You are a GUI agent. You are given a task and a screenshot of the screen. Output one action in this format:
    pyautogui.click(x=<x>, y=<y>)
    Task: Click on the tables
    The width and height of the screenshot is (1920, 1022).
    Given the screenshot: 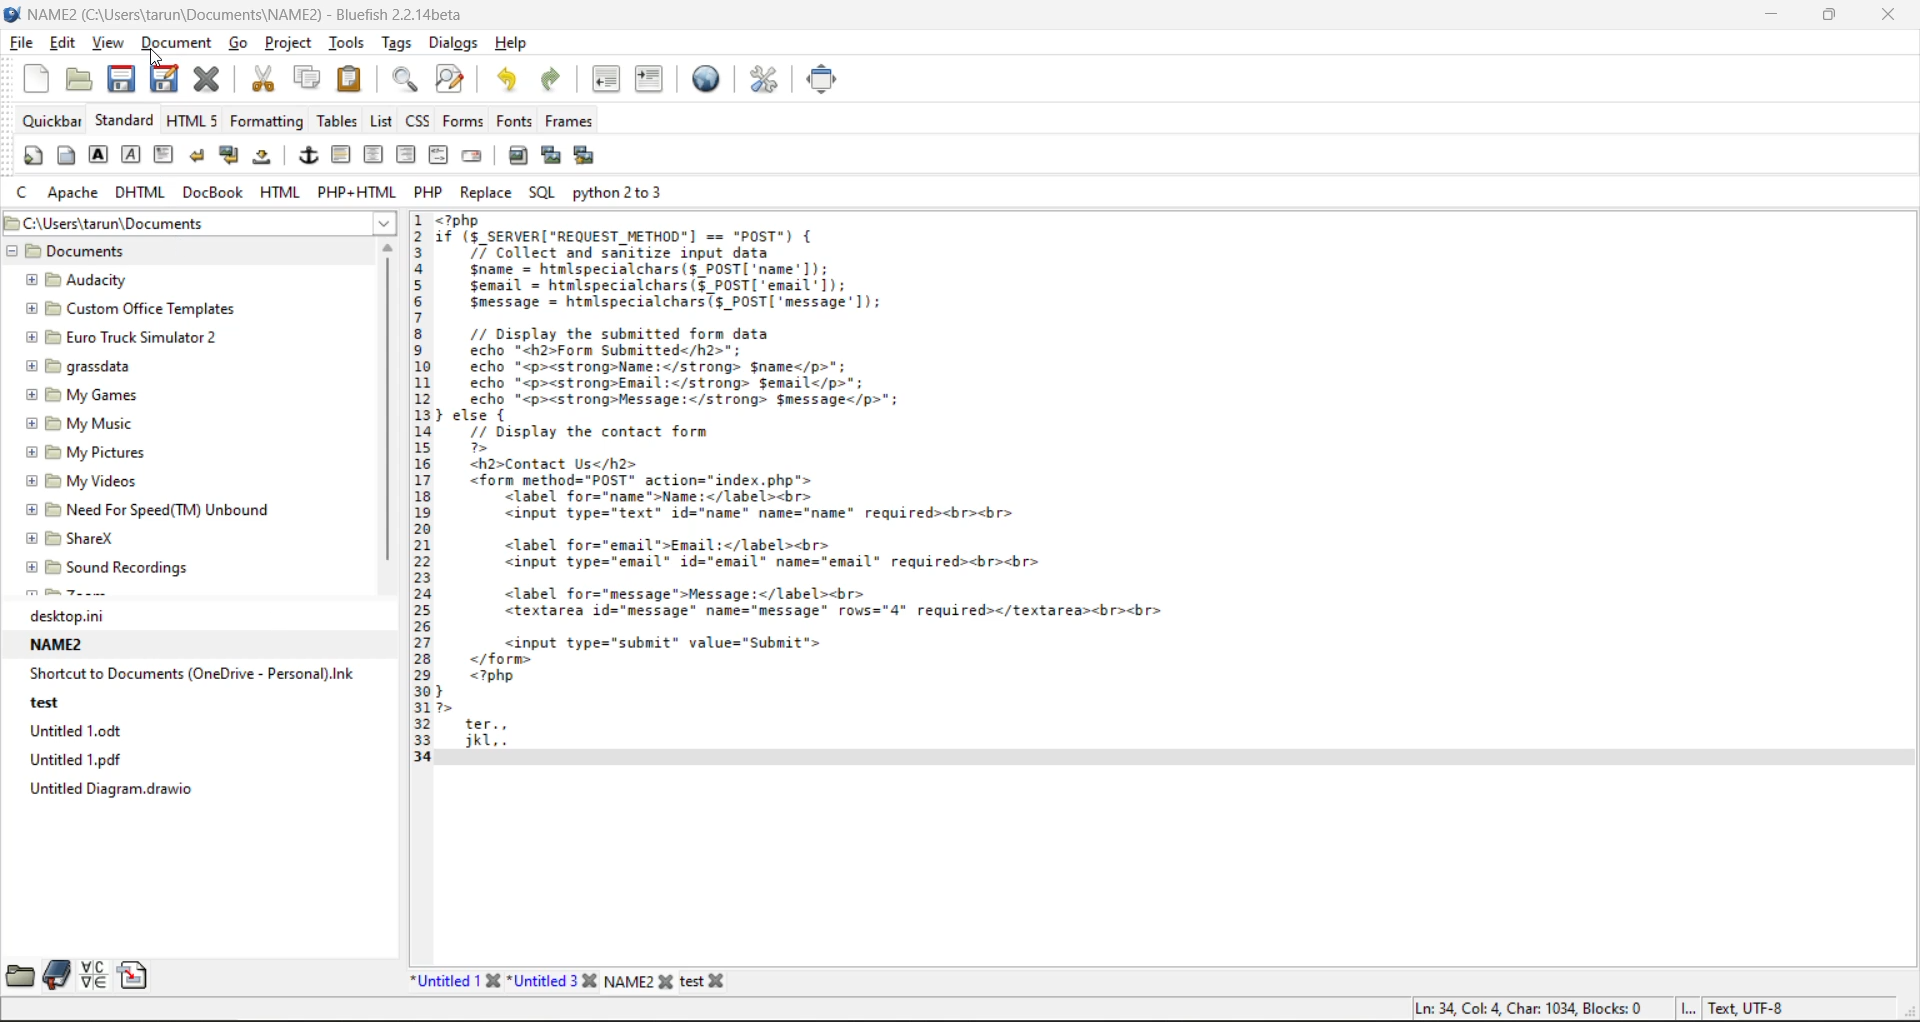 What is the action you would take?
    pyautogui.click(x=337, y=121)
    